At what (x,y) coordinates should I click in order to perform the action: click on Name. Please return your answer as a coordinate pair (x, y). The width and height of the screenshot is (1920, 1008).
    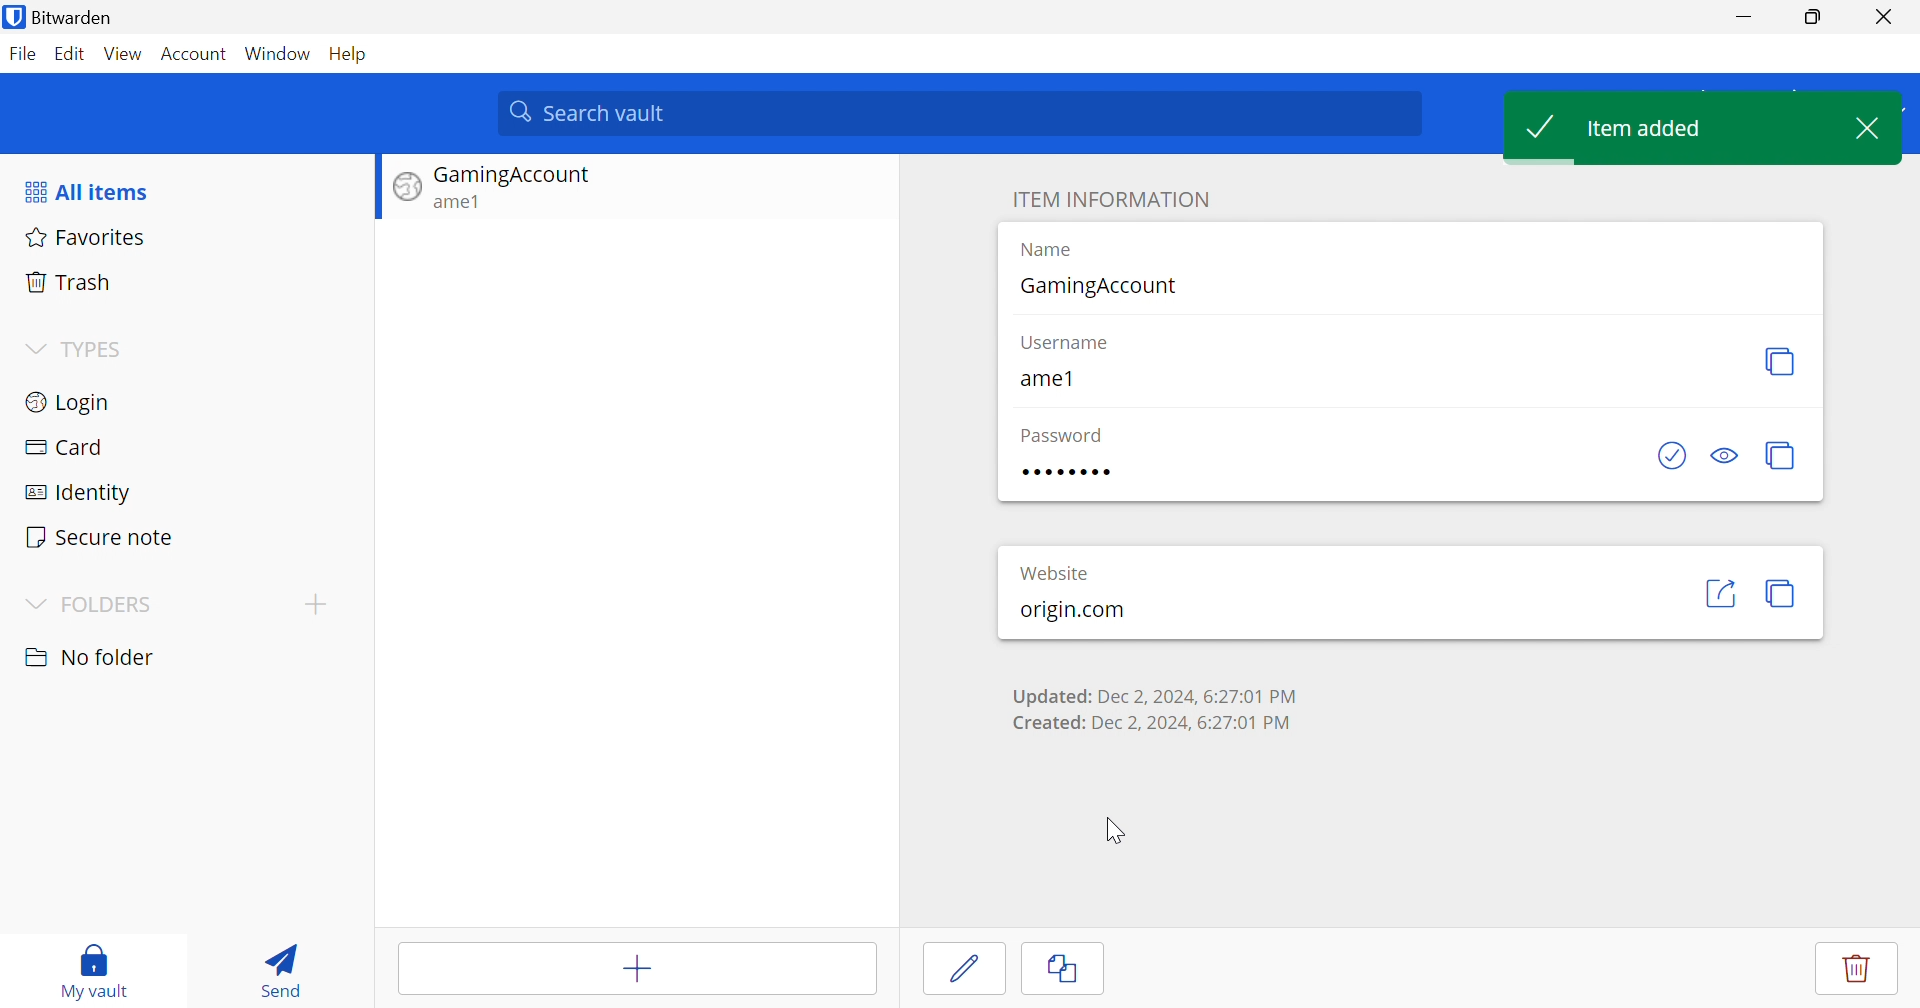
    Looking at the image, I should click on (1057, 251).